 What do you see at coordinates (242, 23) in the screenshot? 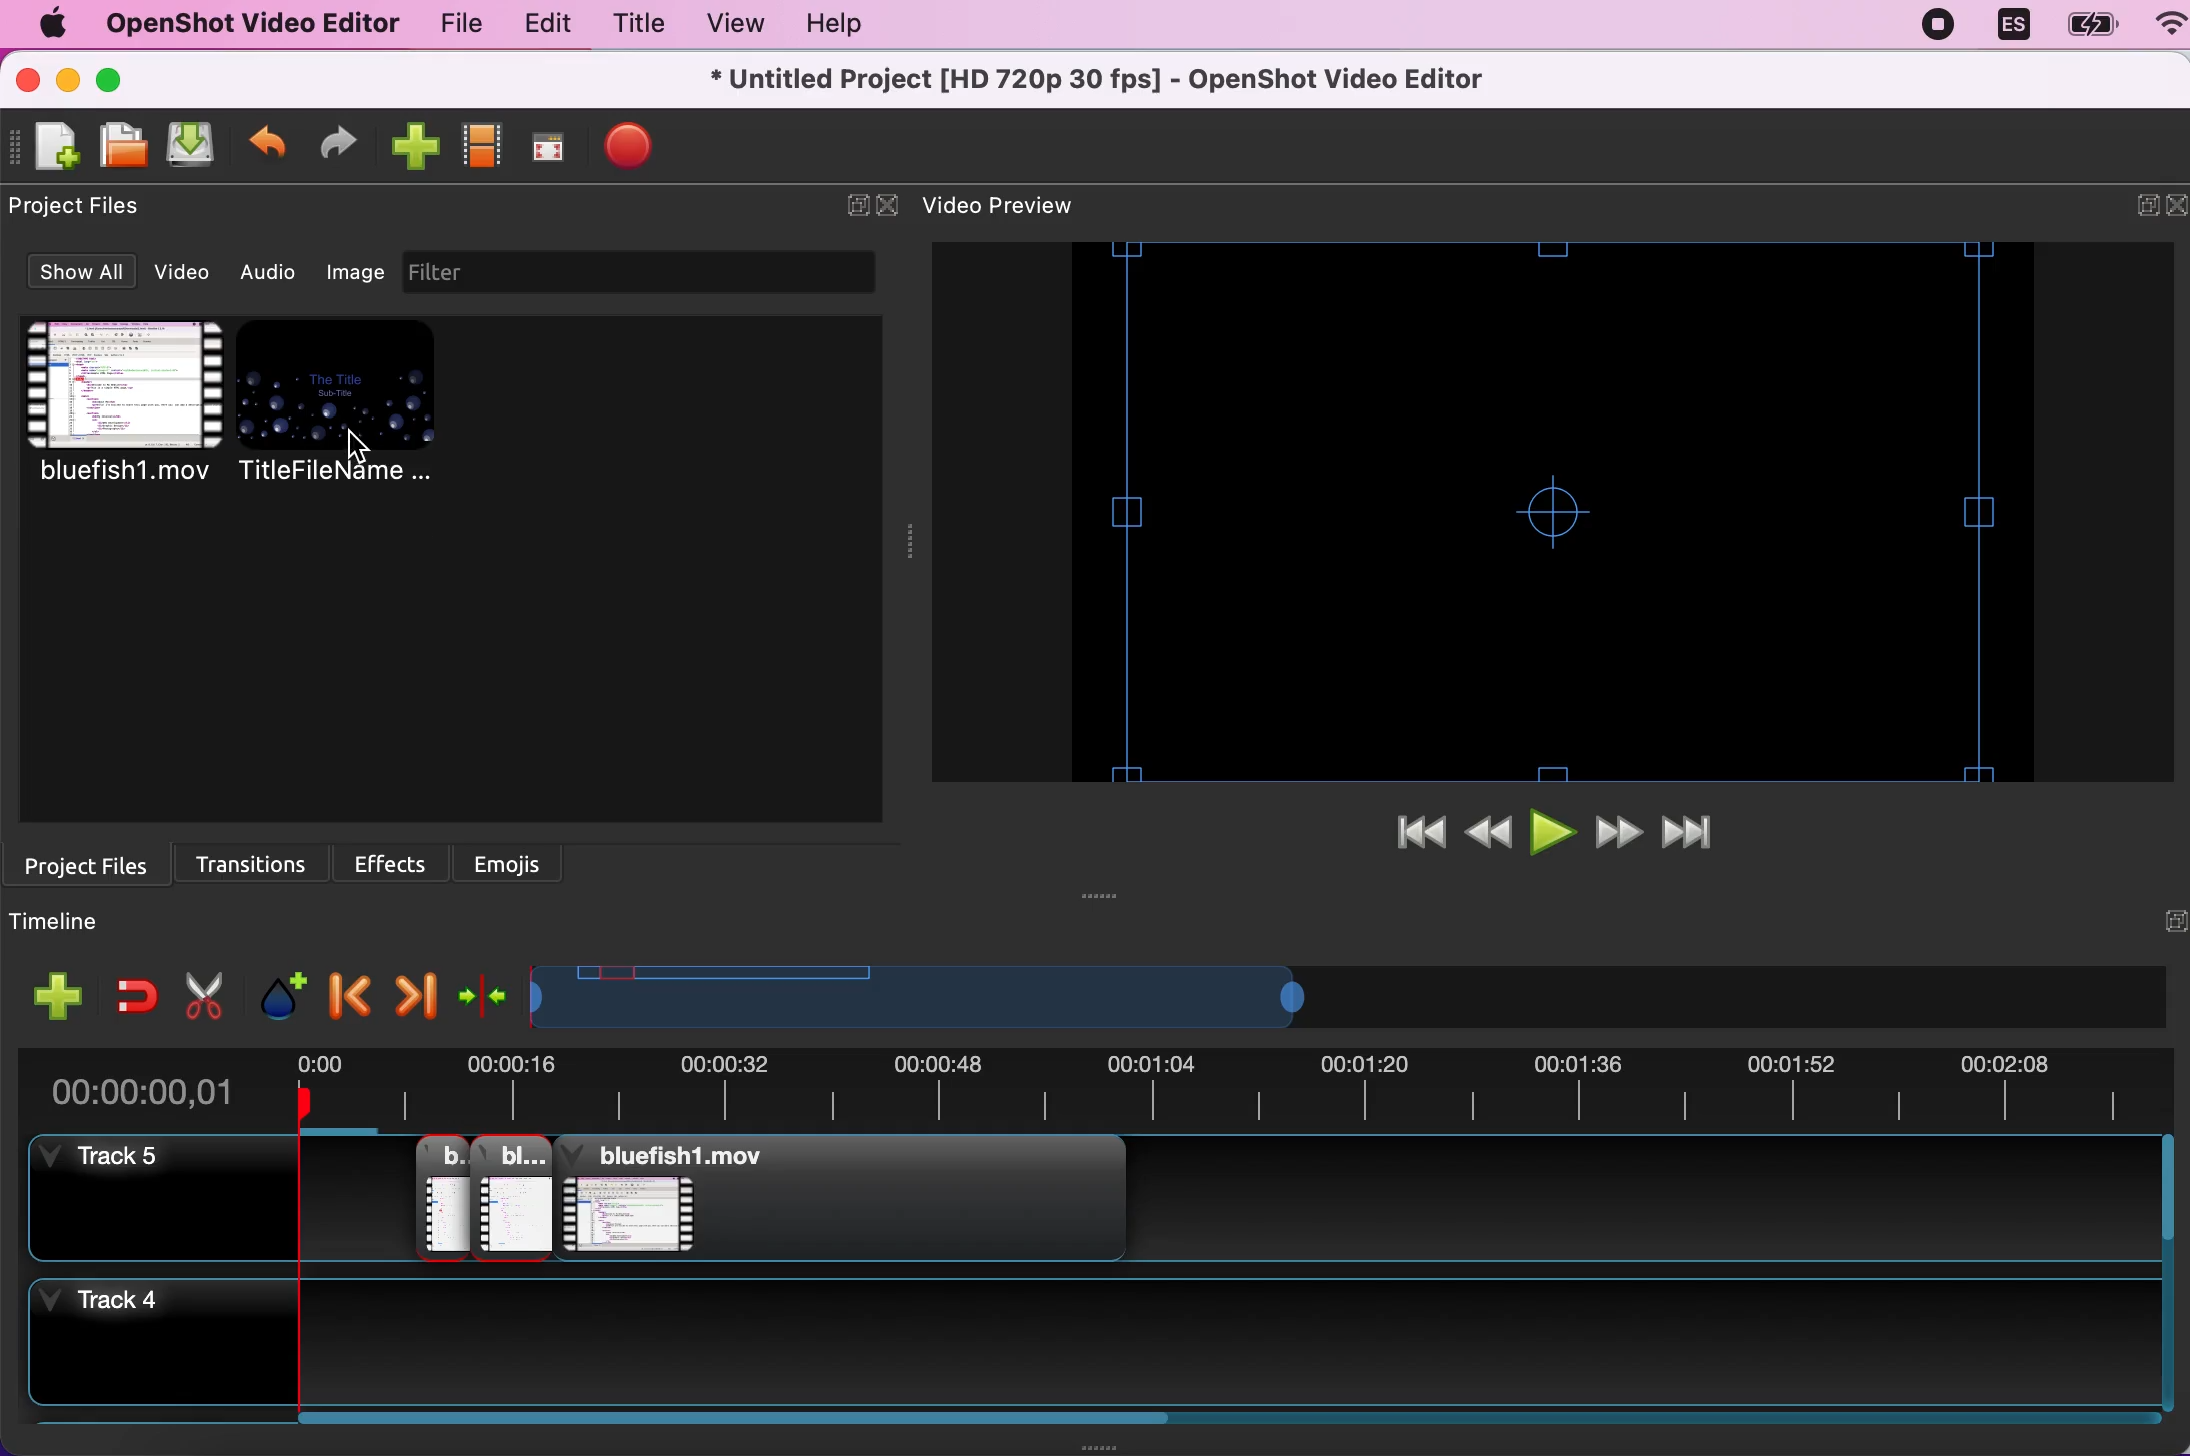
I see `openshot video editor` at bounding box center [242, 23].